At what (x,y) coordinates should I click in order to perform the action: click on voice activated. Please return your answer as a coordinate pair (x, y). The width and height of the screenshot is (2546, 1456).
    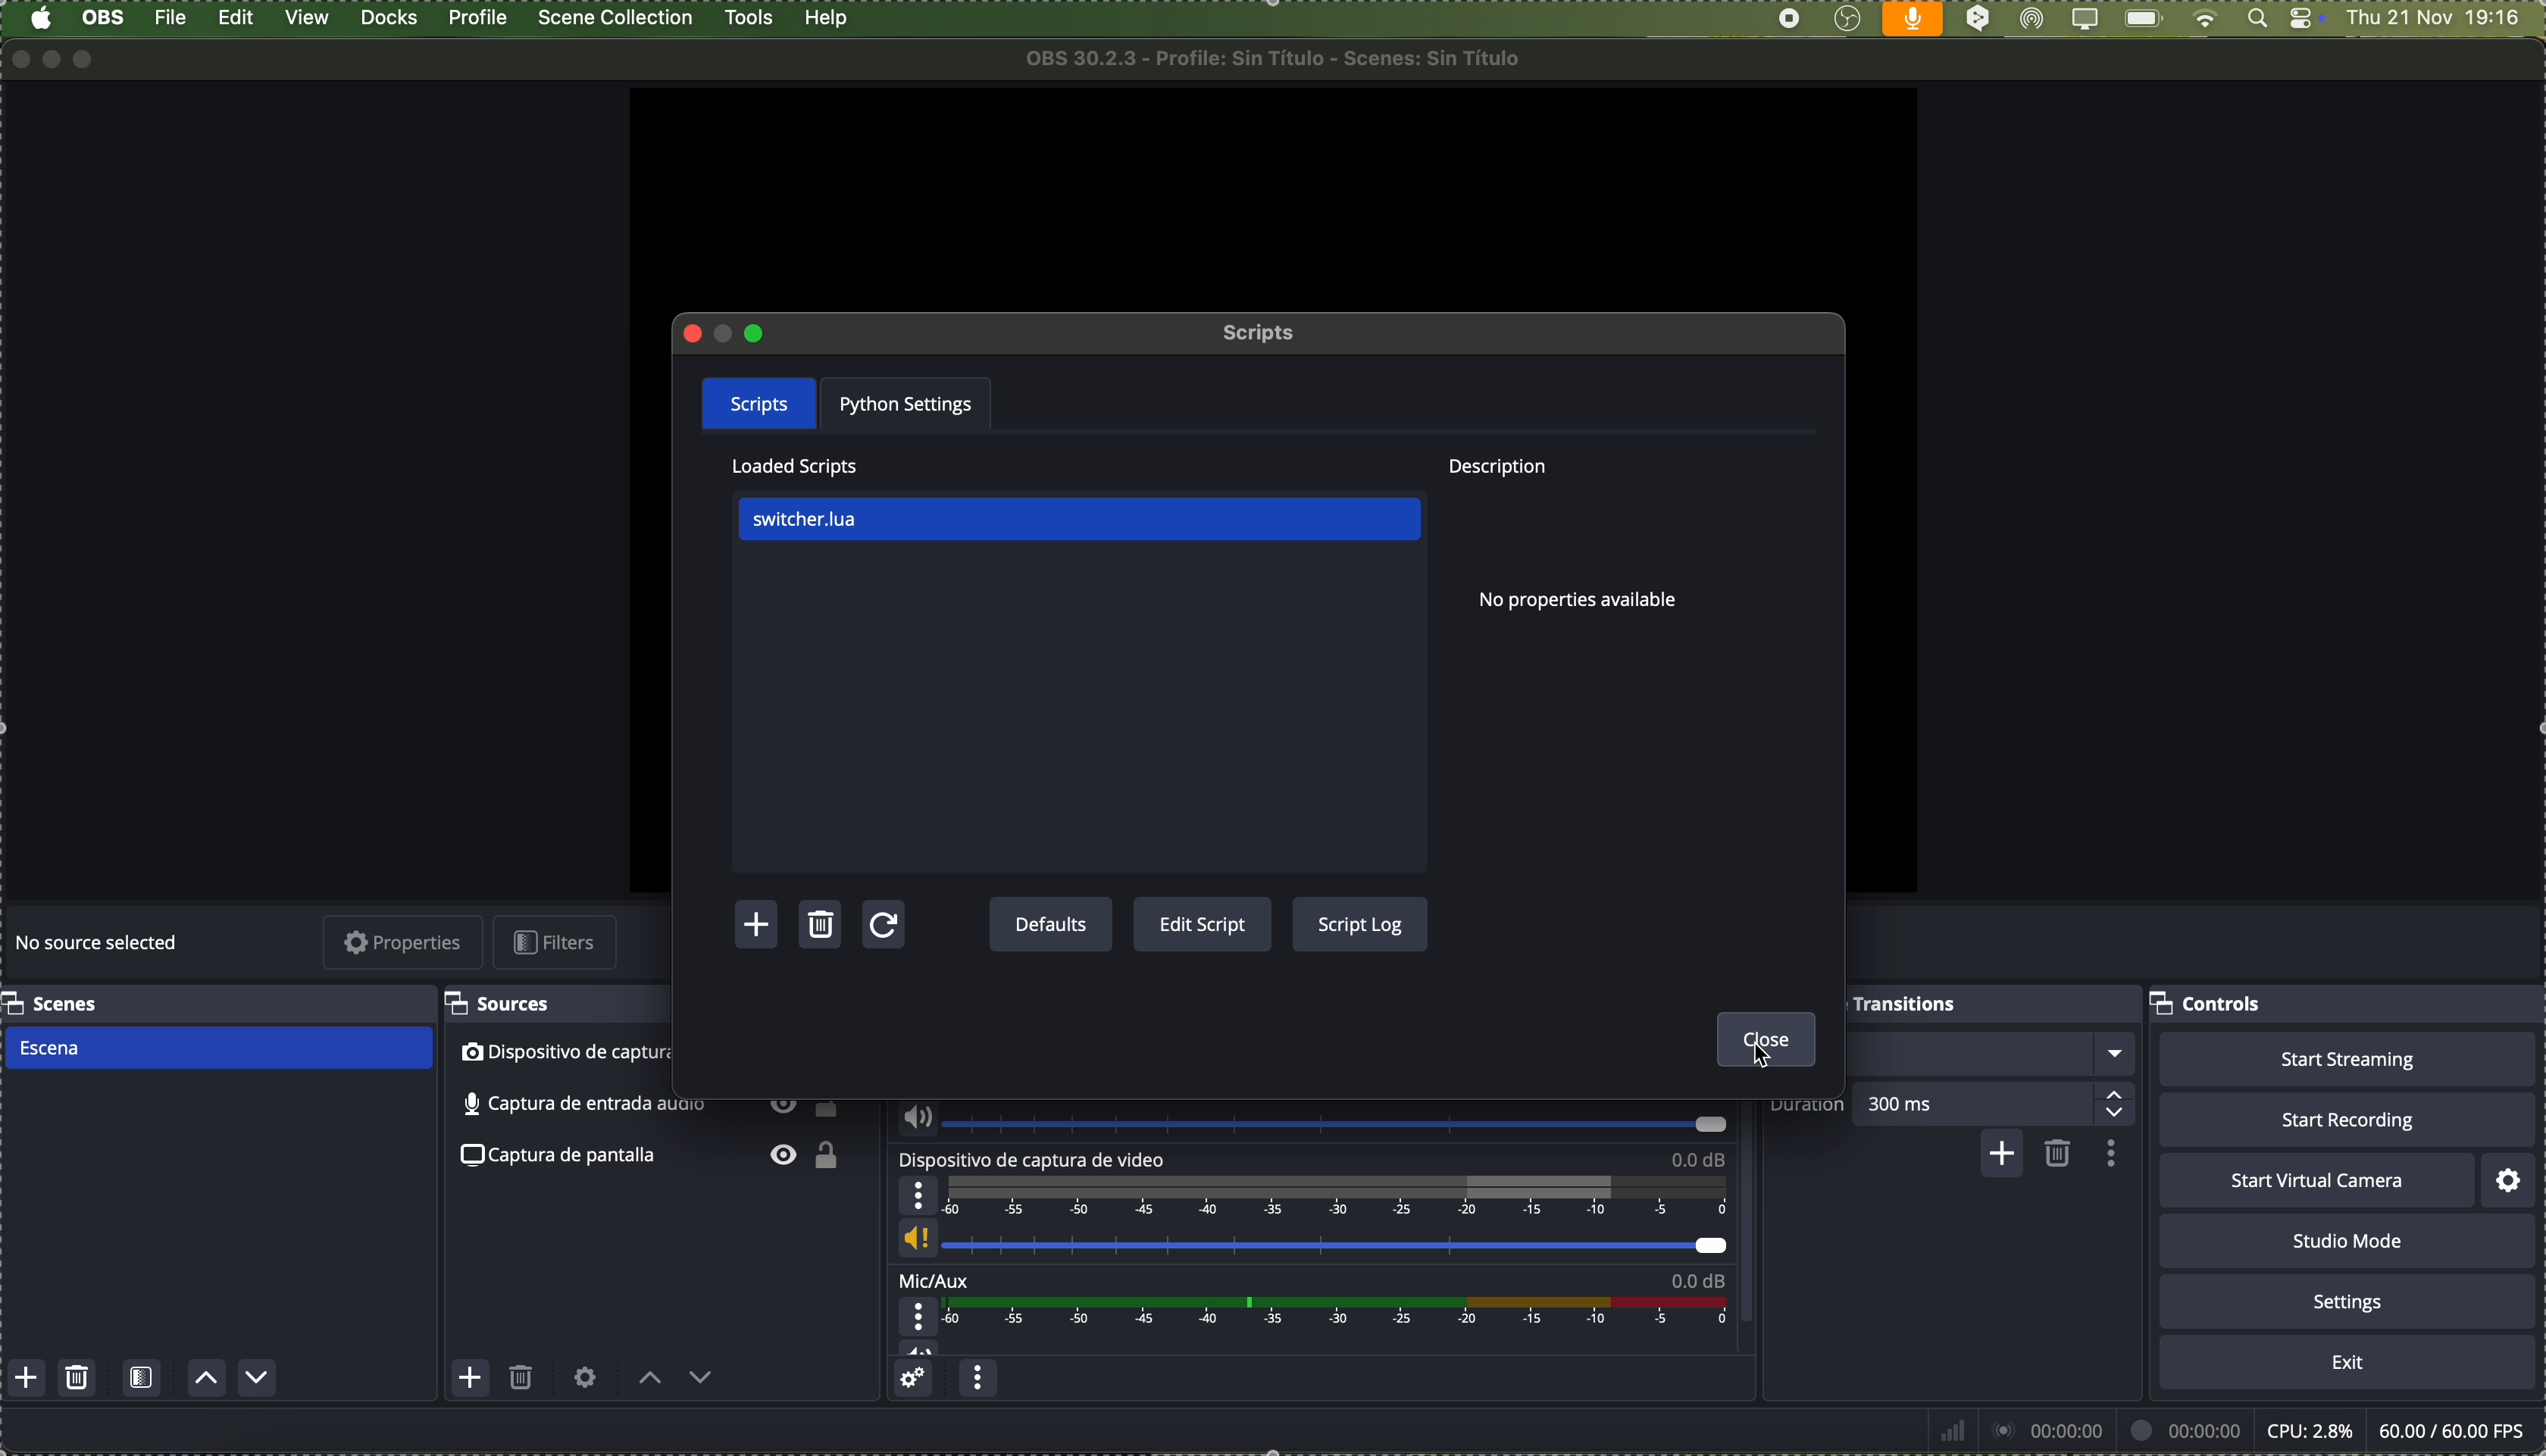
    Looking at the image, I should click on (1913, 19).